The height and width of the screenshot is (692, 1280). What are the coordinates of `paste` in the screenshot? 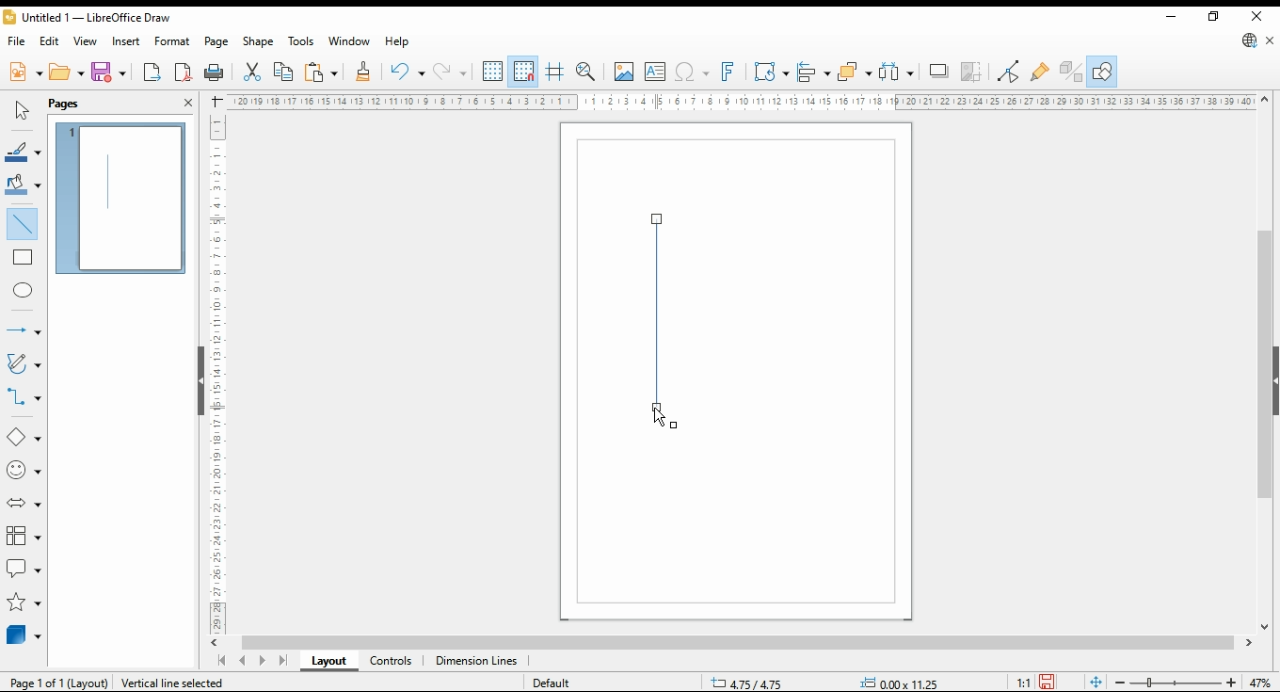 It's located at (321, 72).